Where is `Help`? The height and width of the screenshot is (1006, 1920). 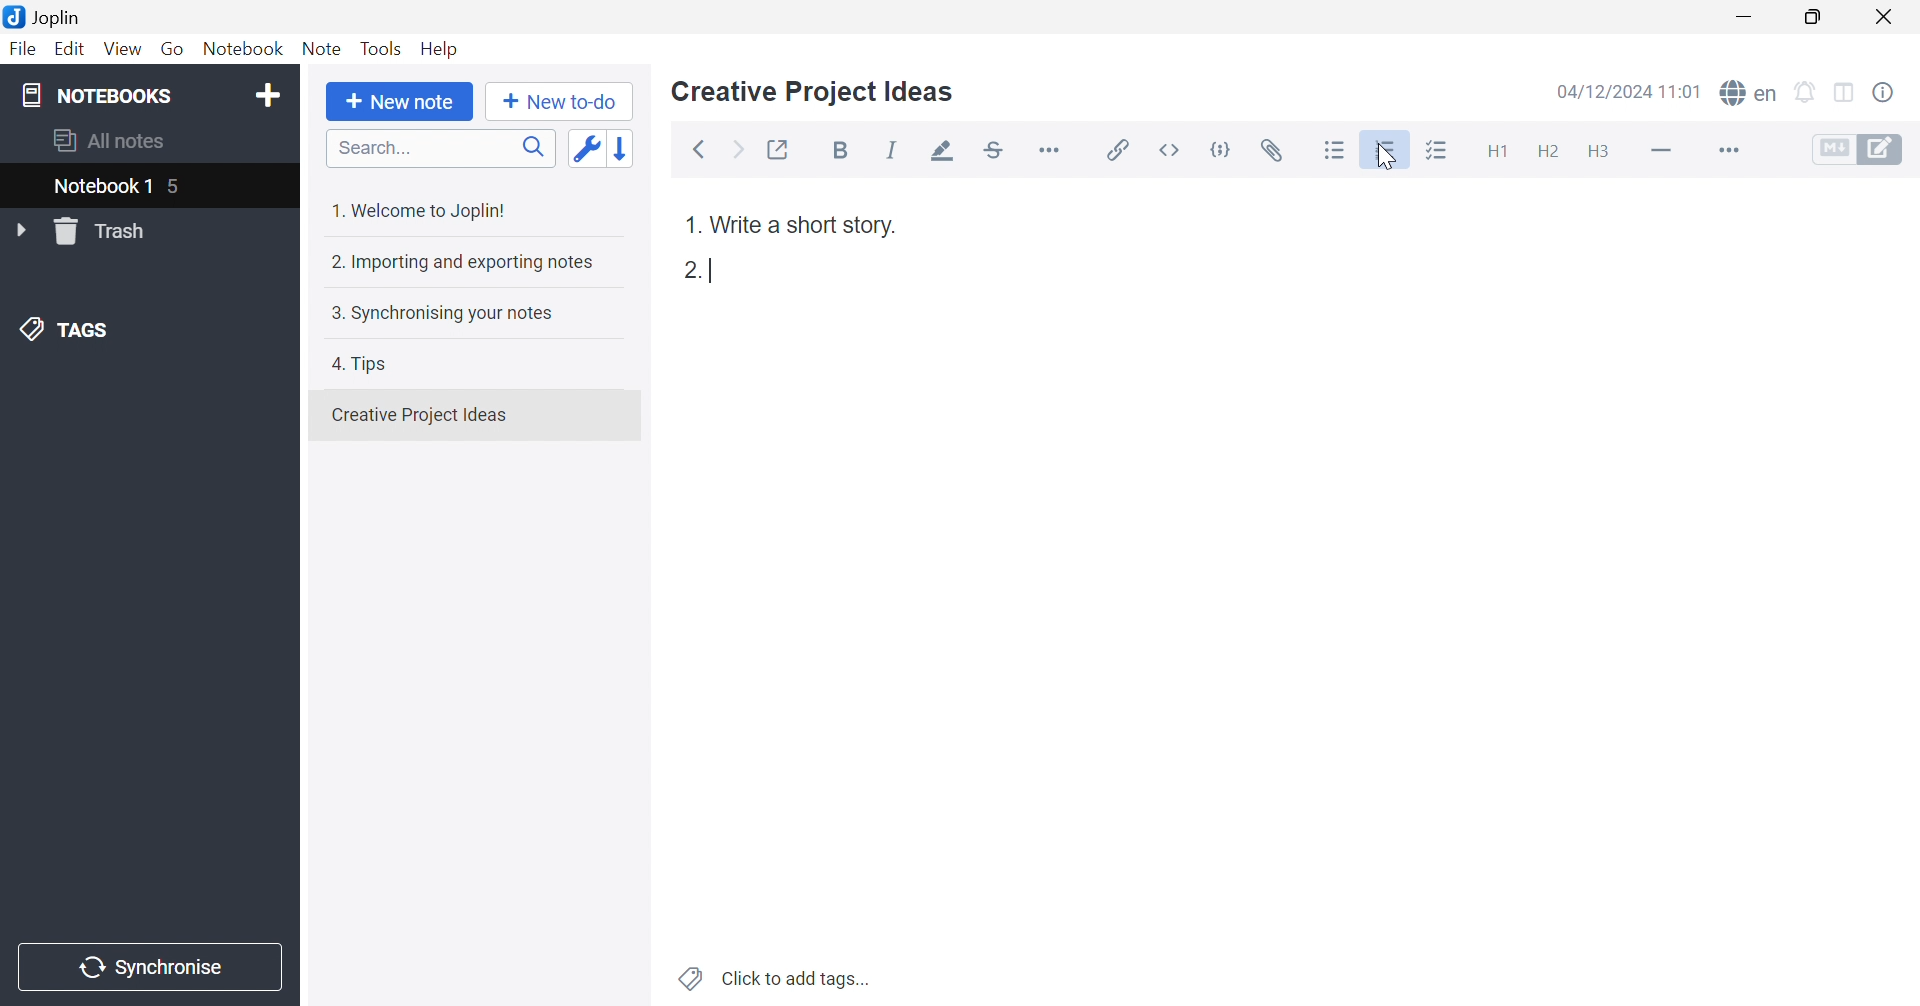
Help is located at coordinates (441, 48).